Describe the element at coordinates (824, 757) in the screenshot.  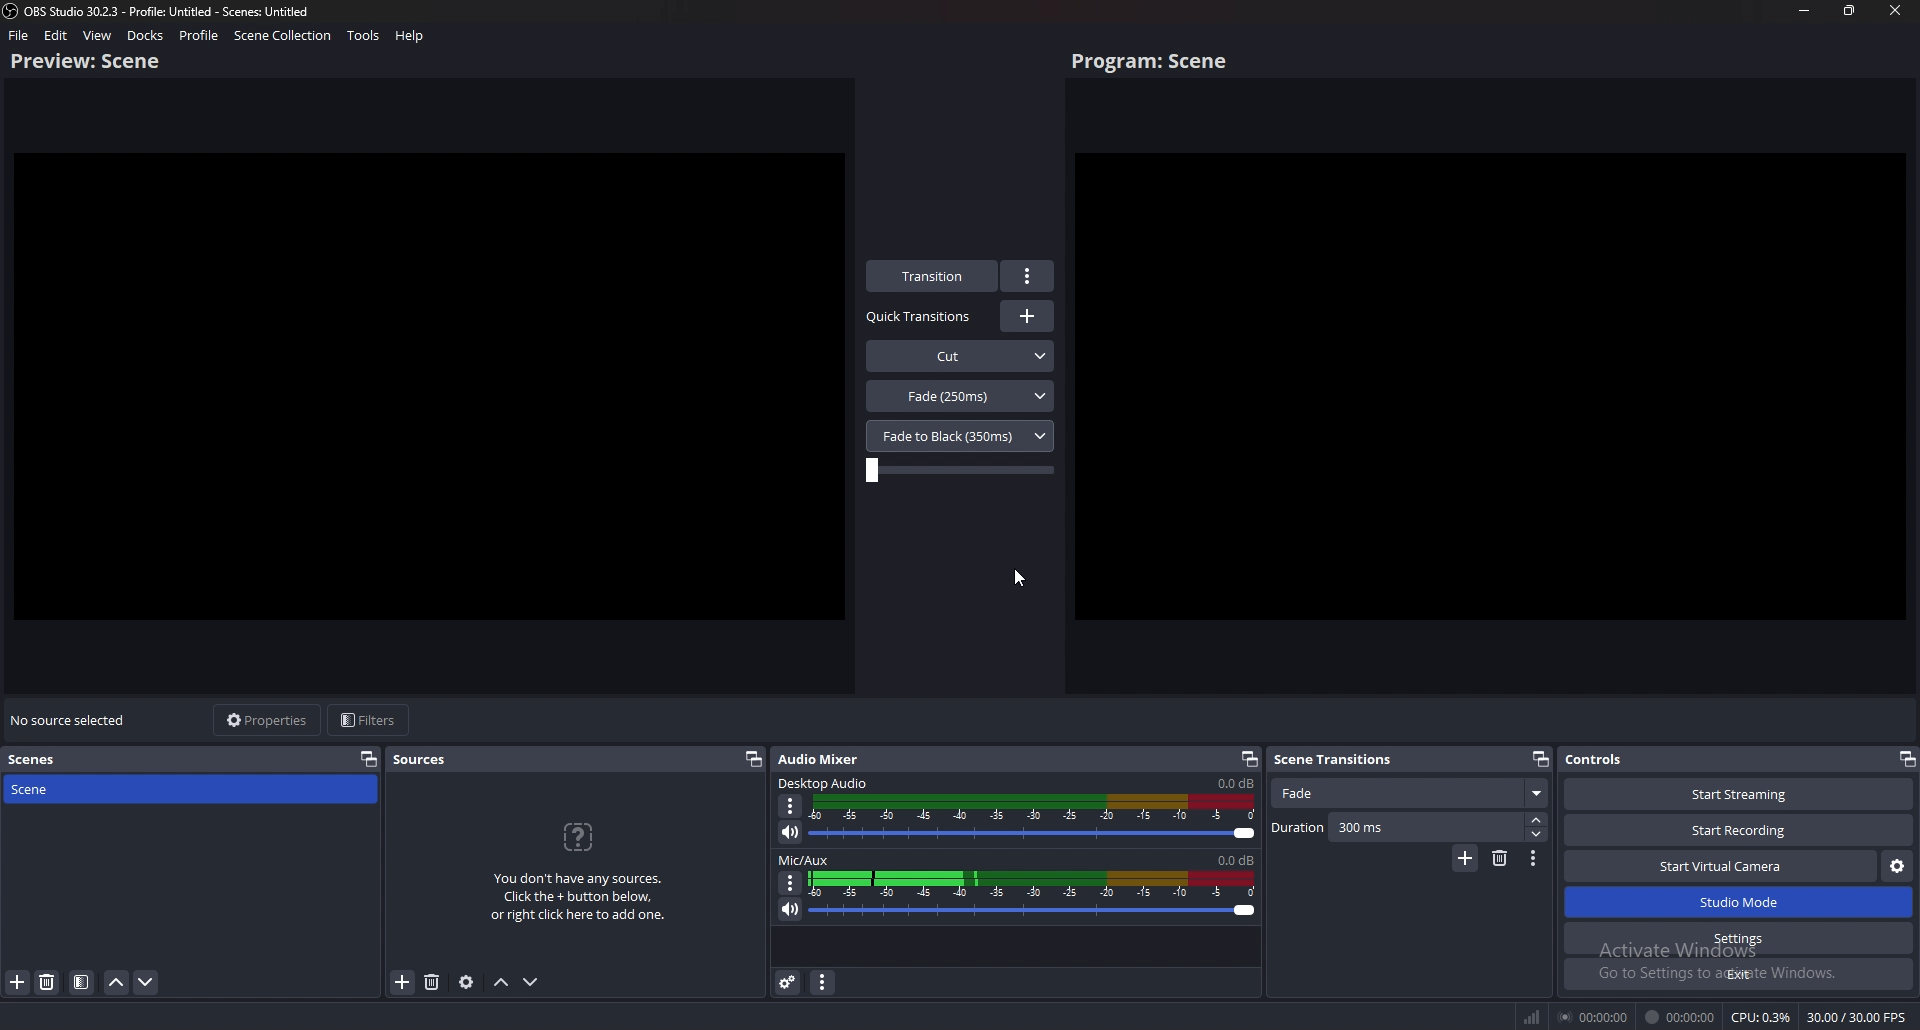
I see `Audio mixer` at that location.